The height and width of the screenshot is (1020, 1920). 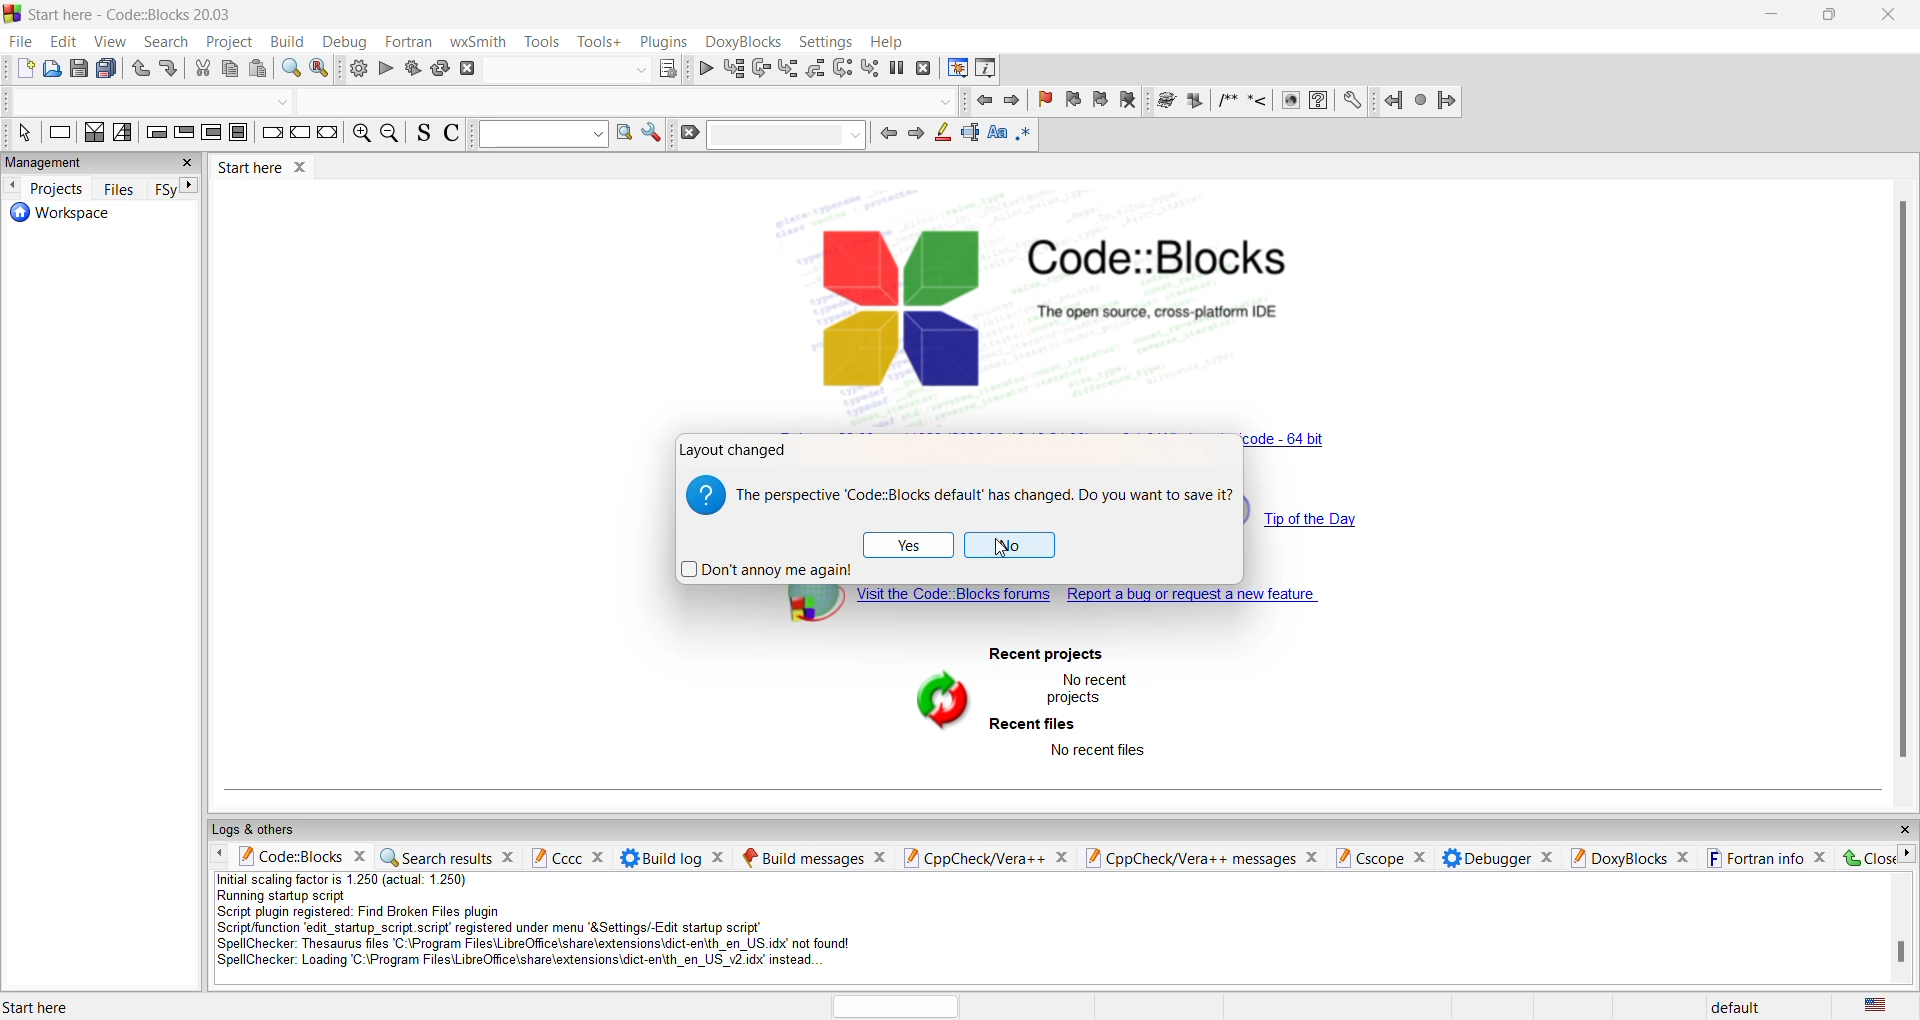 I want to click on toggle source, so click(x=423, y=134).